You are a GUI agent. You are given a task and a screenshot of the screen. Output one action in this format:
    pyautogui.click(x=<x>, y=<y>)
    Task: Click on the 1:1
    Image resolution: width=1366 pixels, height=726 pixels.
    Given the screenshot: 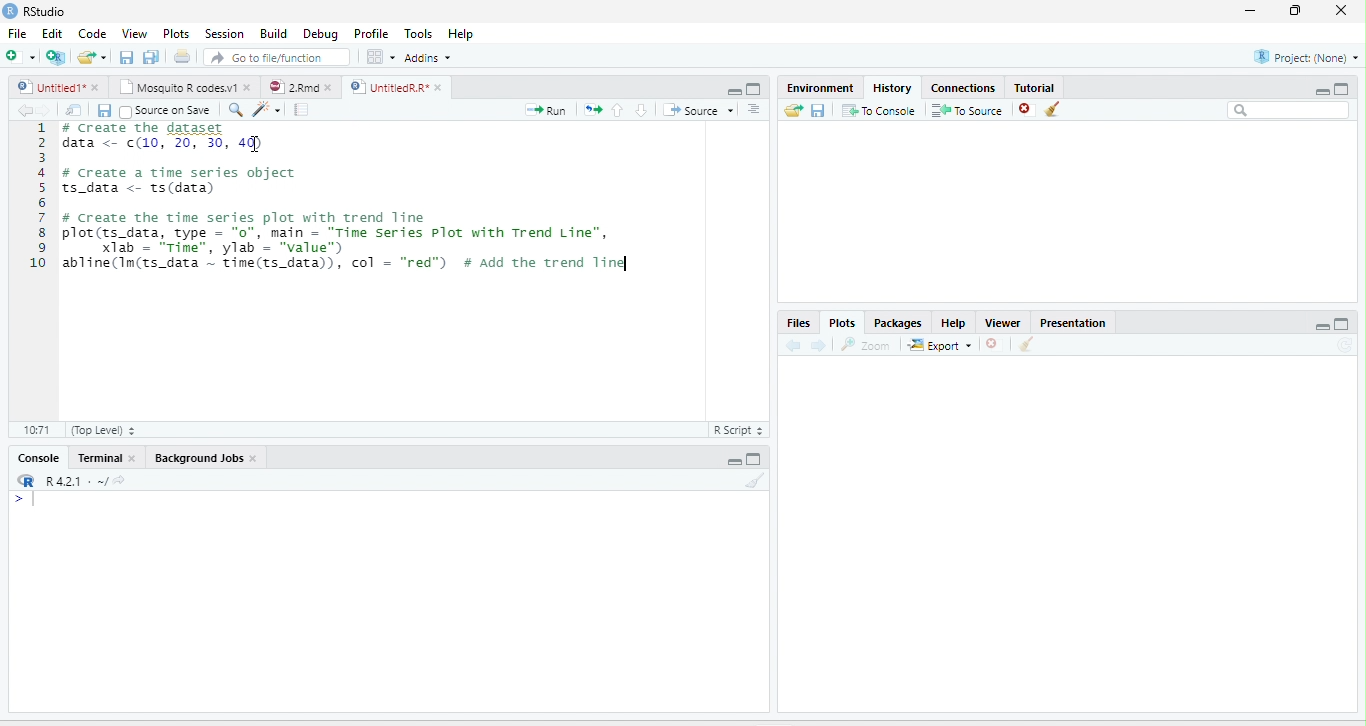 What is the action you would take?
    pyautogui.click(x=35, y=430)
    